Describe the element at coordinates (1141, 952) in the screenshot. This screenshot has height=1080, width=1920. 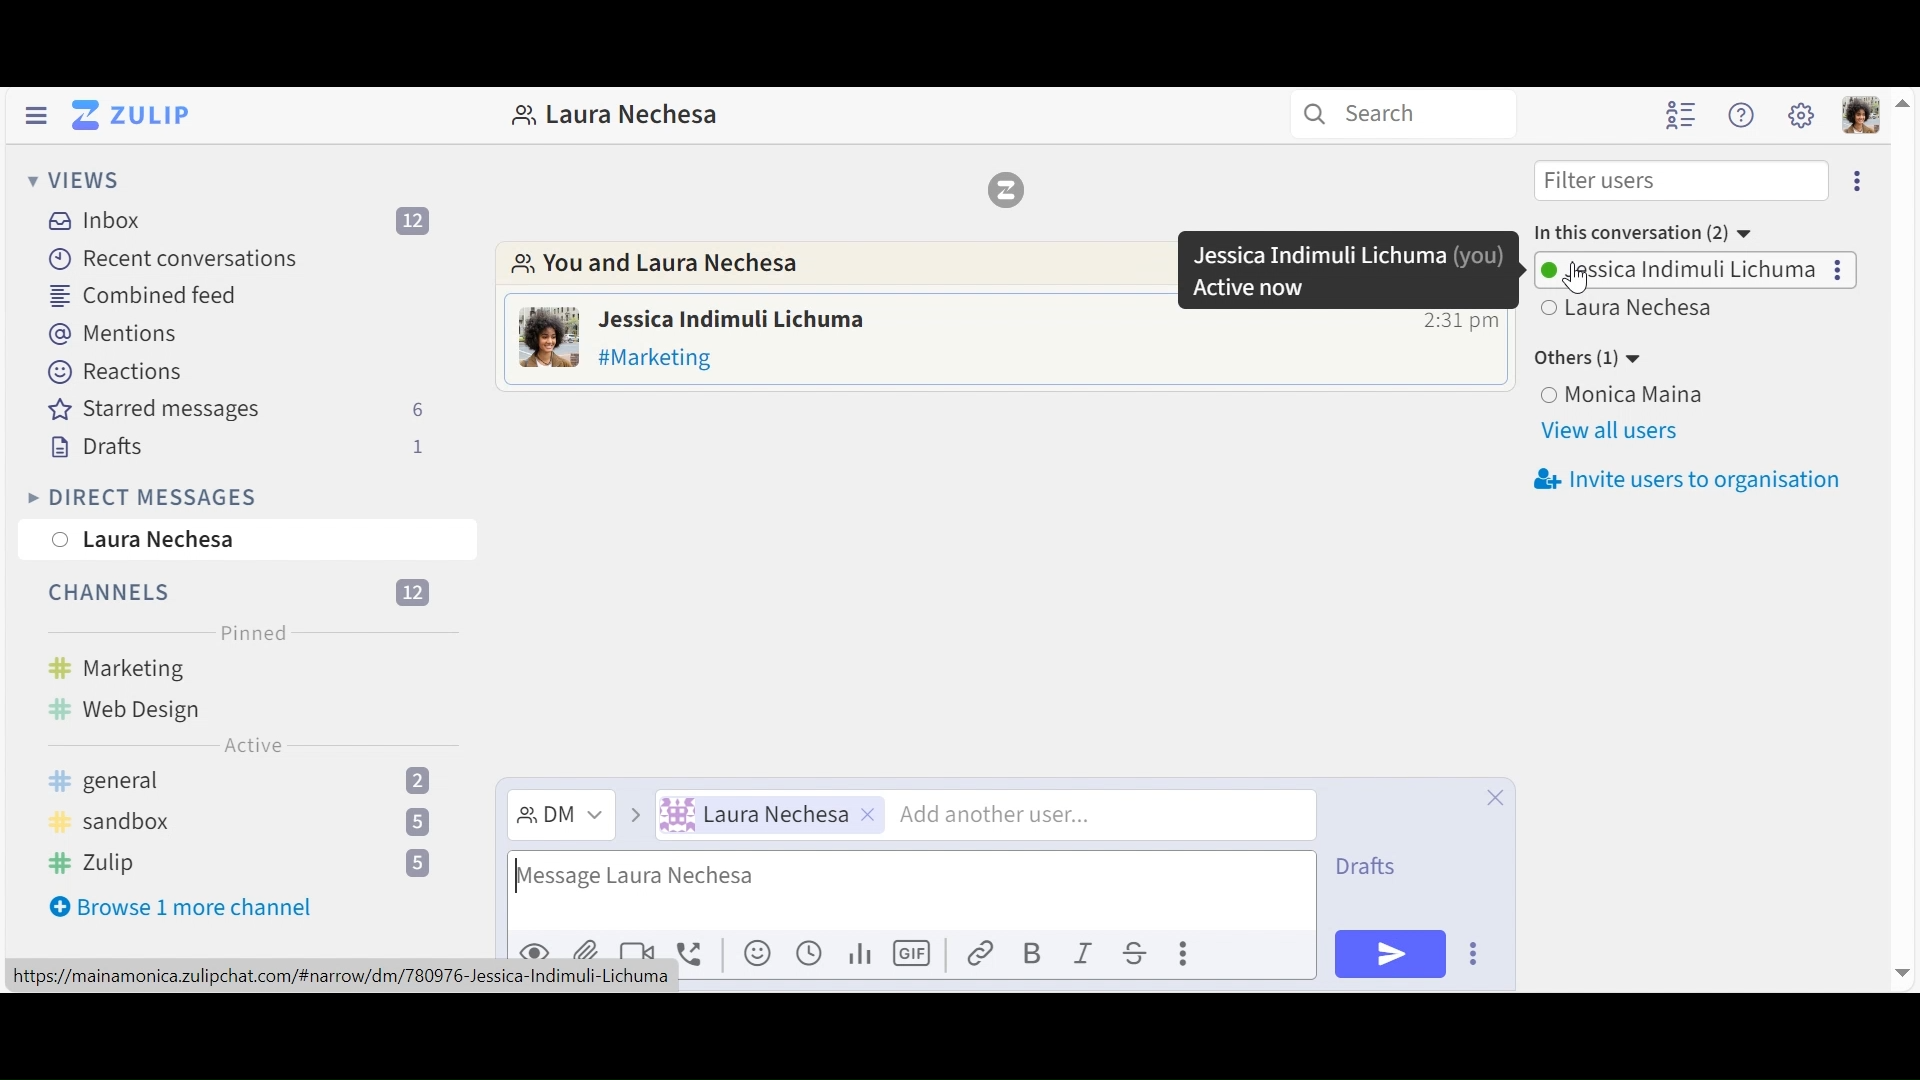
I see `Strikethrough` at that location.